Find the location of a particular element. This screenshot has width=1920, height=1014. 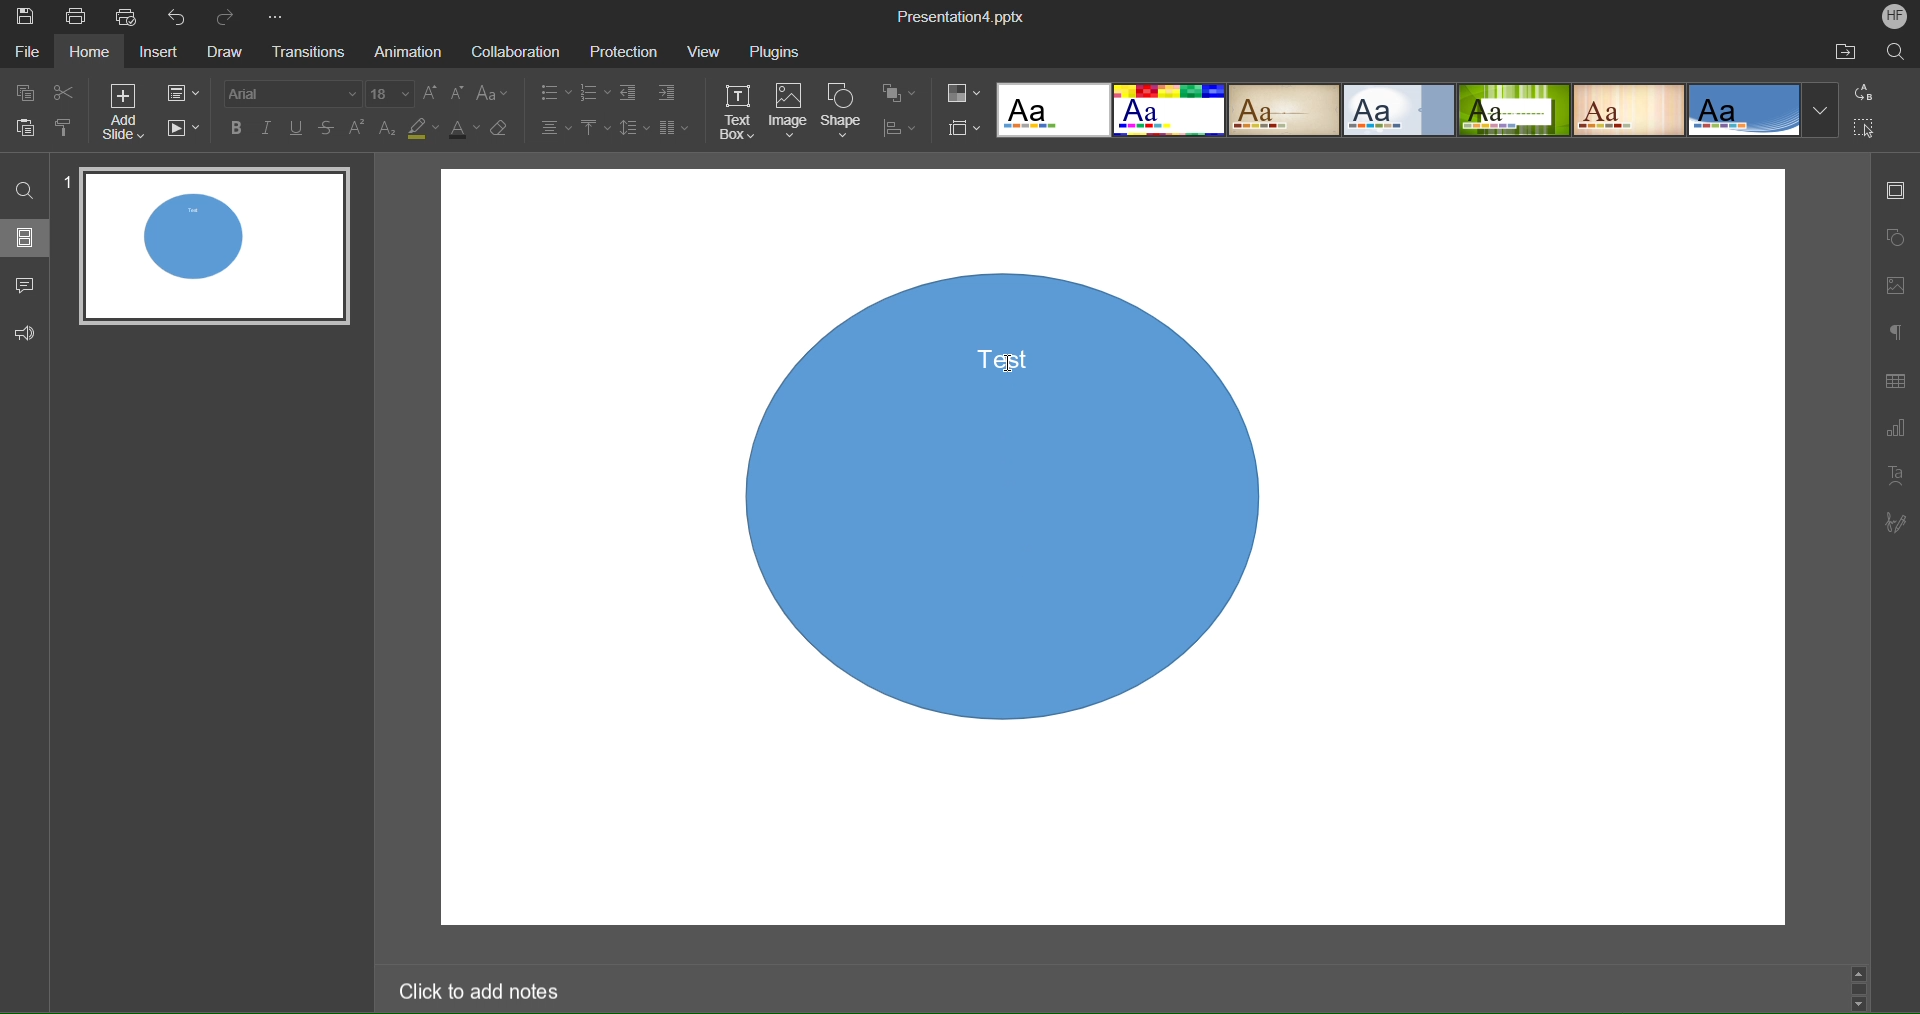

Comments is located at coordinates (30, 286).